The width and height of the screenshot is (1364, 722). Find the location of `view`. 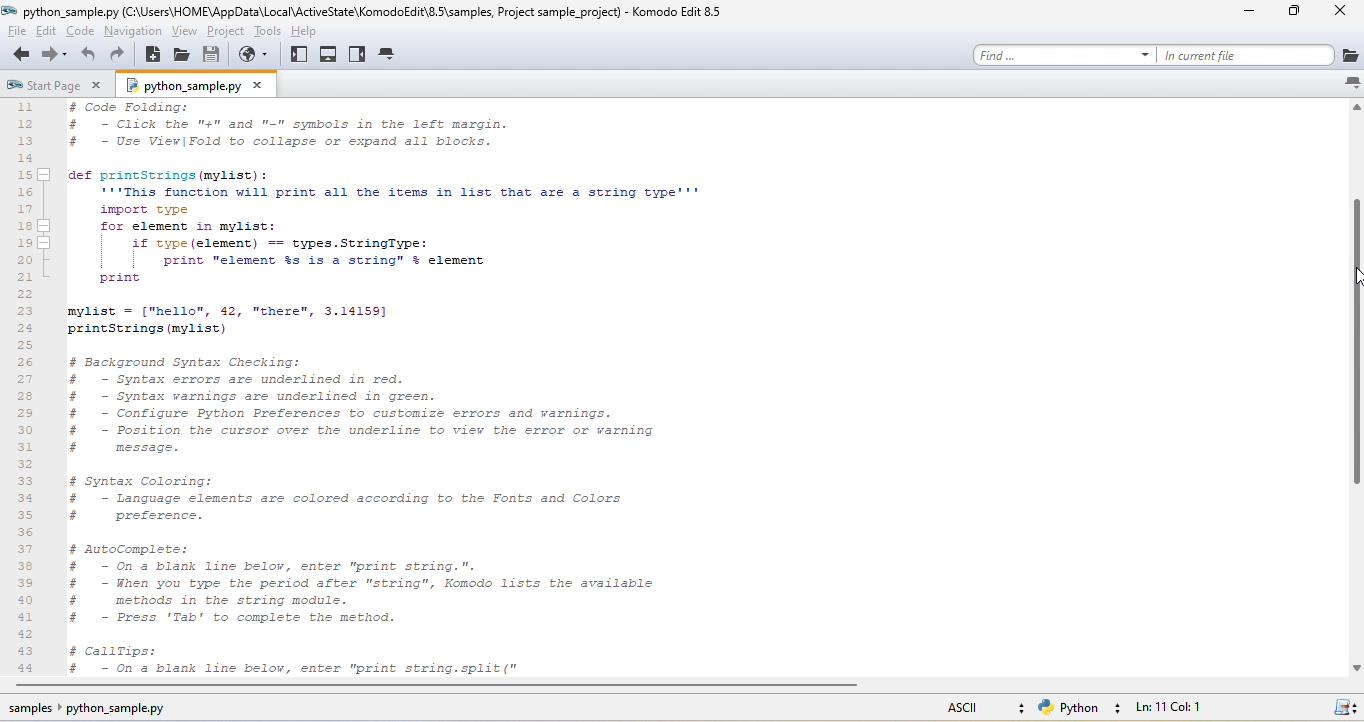

view is located at coordinates (184, 31).